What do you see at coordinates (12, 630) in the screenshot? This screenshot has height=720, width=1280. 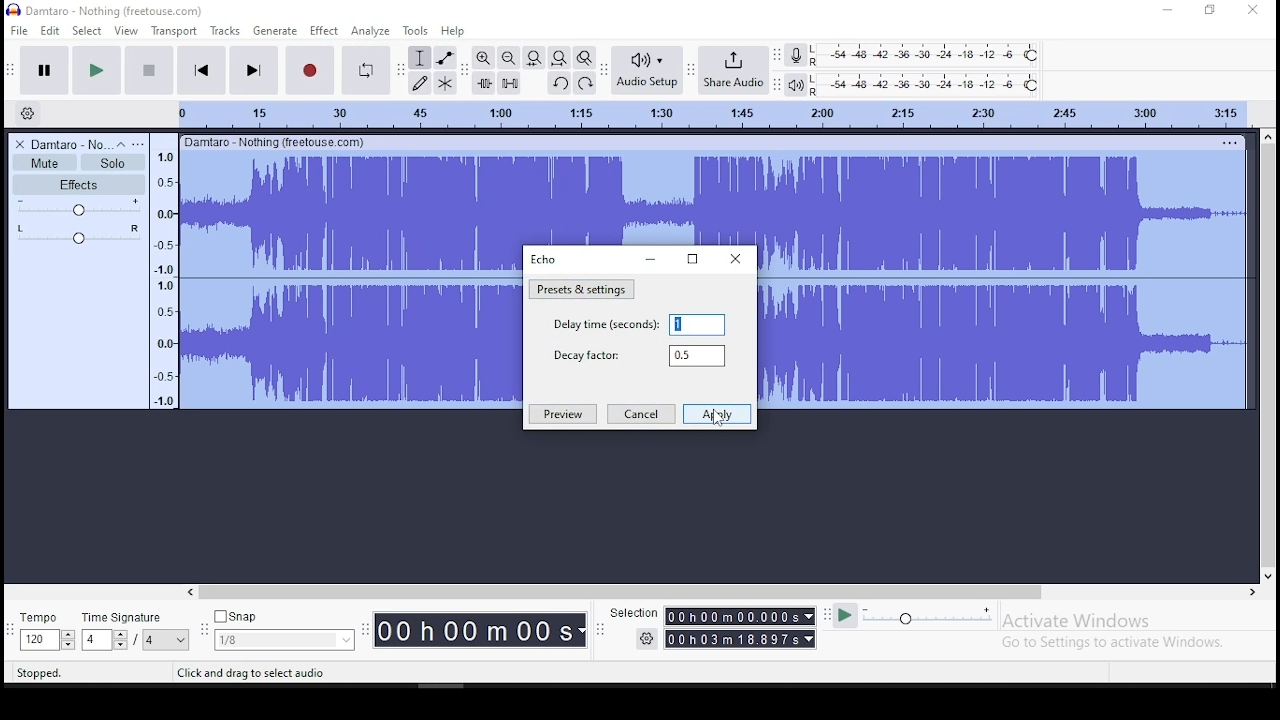 I see `` at bounding box center [12, 630].